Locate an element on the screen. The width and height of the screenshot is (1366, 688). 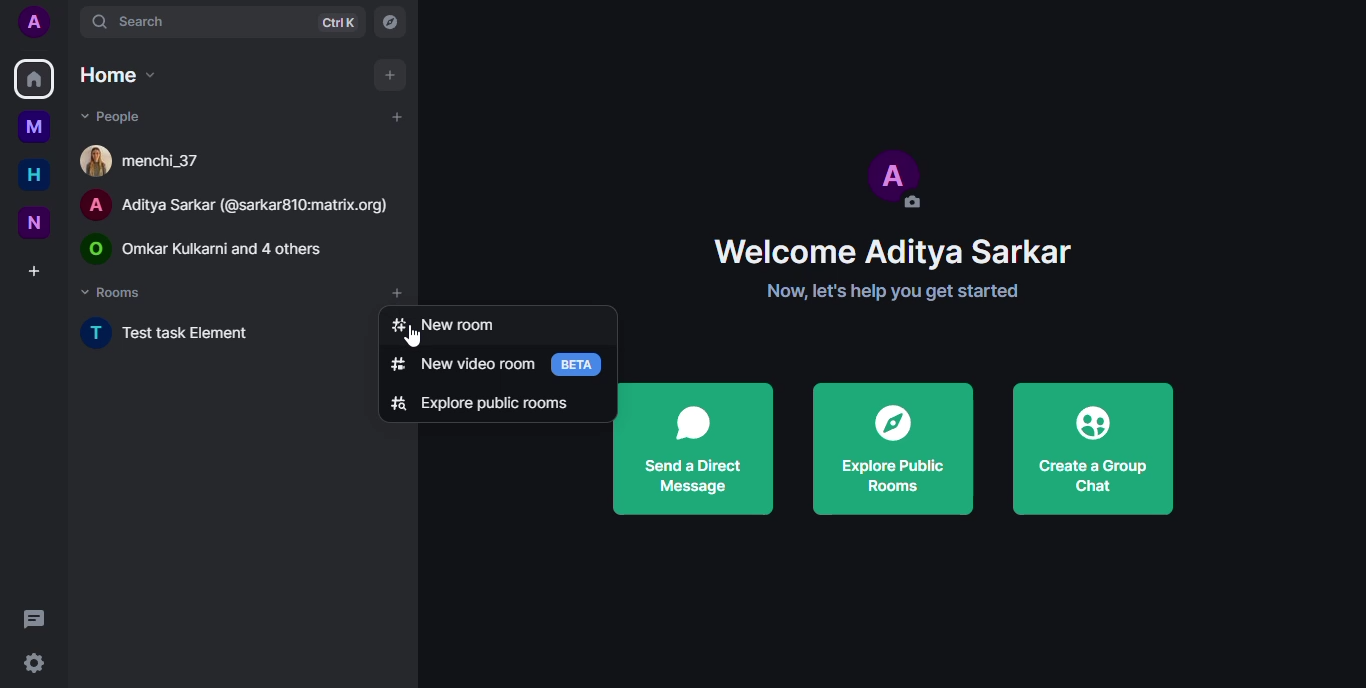
people is located at coordinates (110, 115).